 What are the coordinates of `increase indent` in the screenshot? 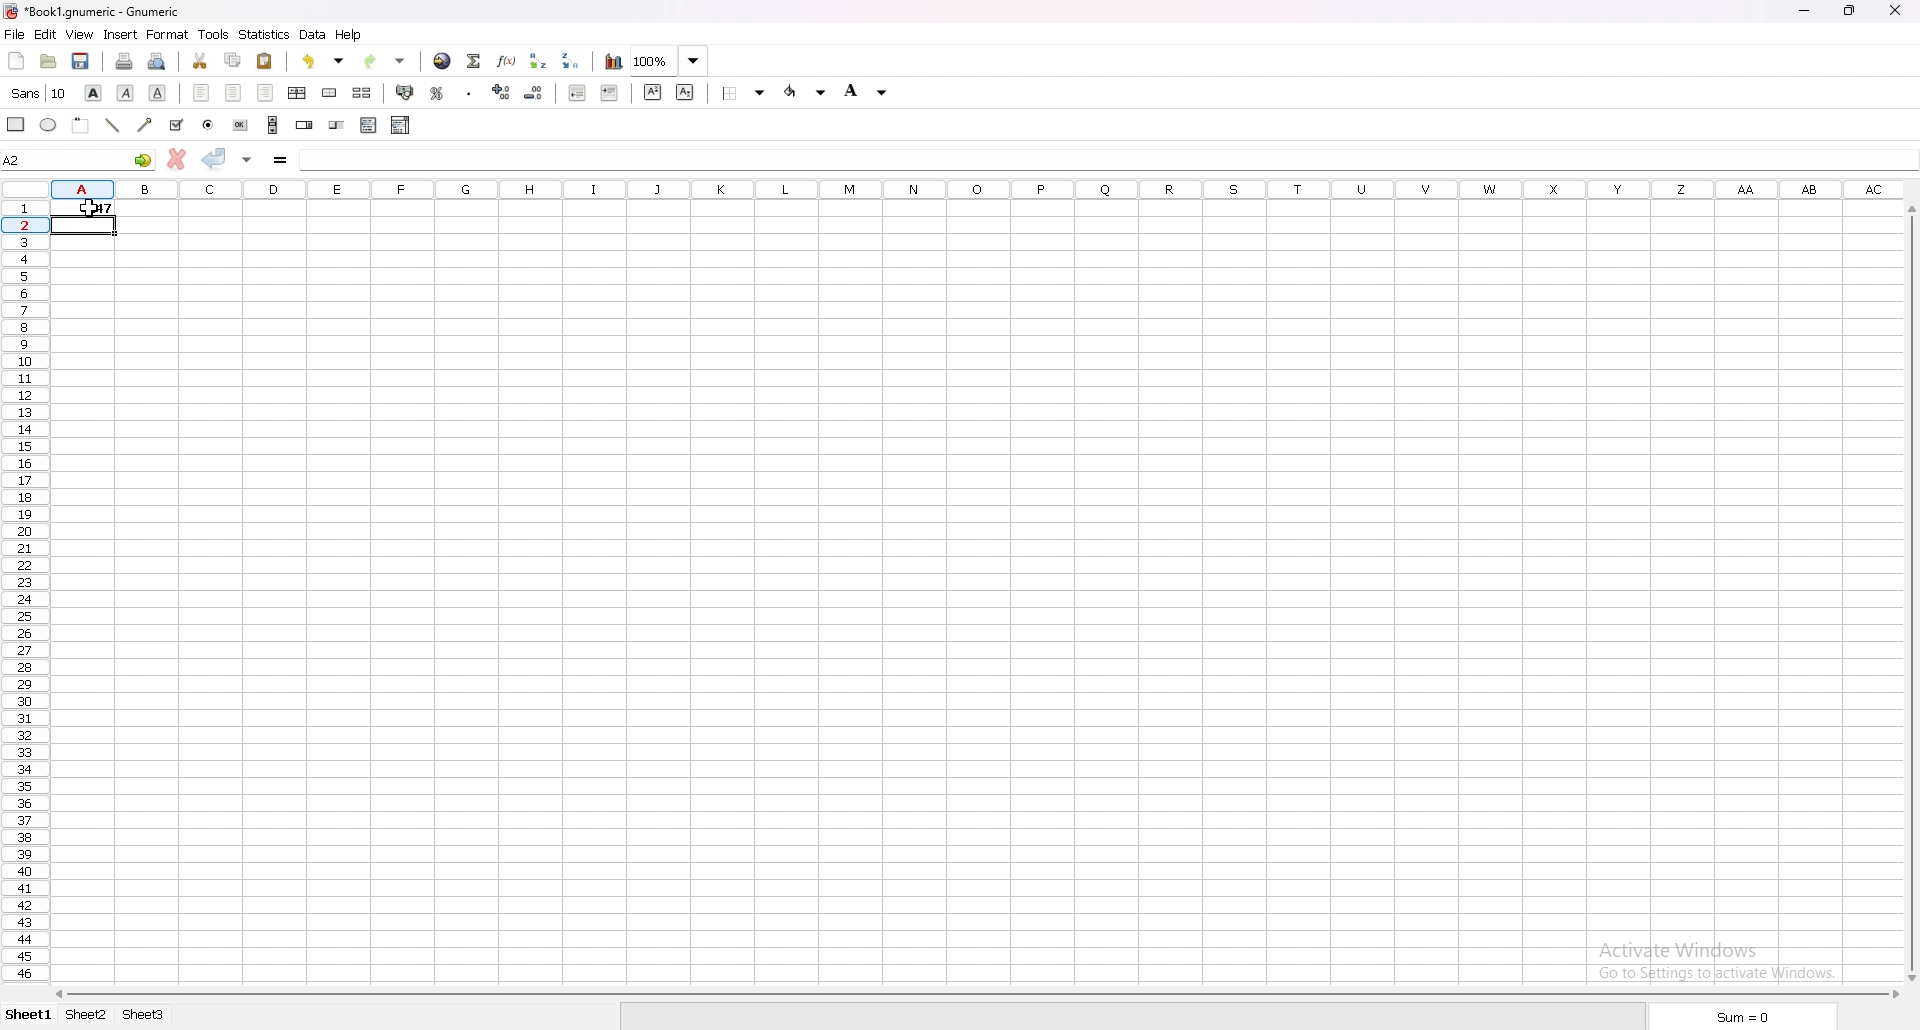 It's located at (610, 92).